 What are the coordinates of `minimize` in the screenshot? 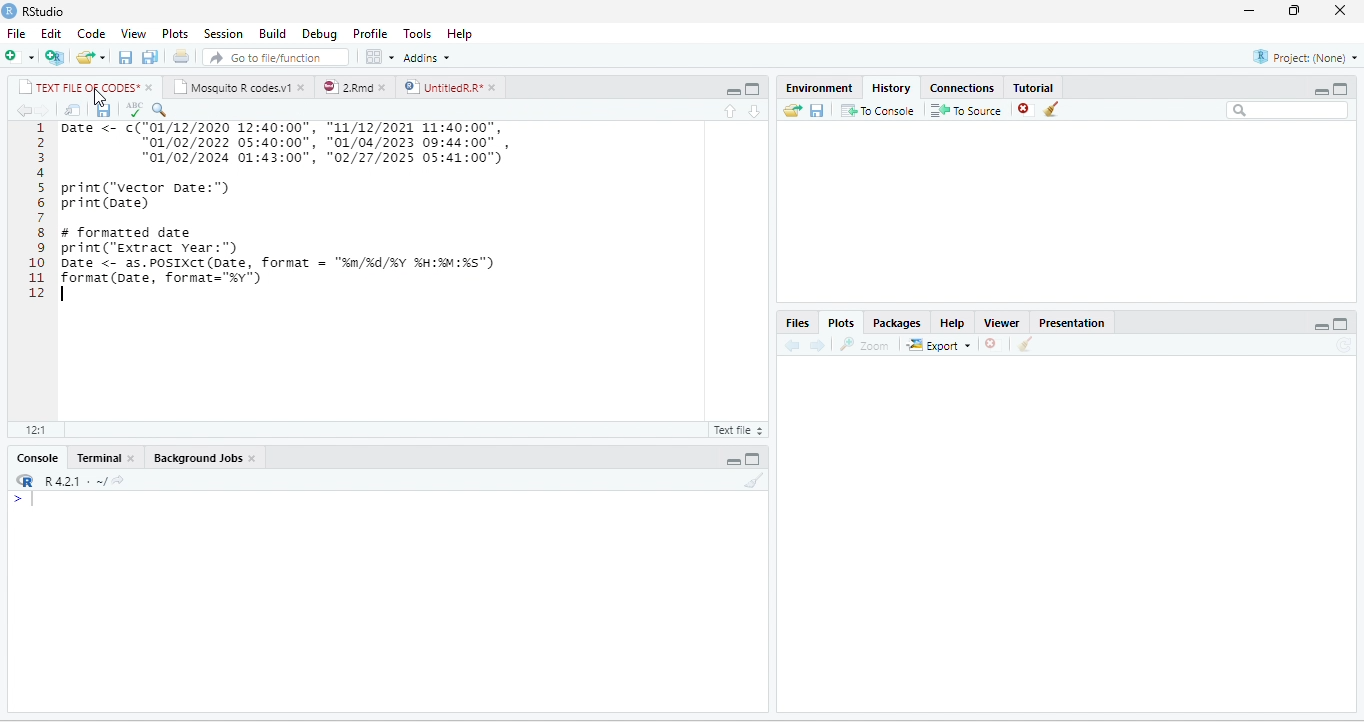 It's located at (1321, 91).